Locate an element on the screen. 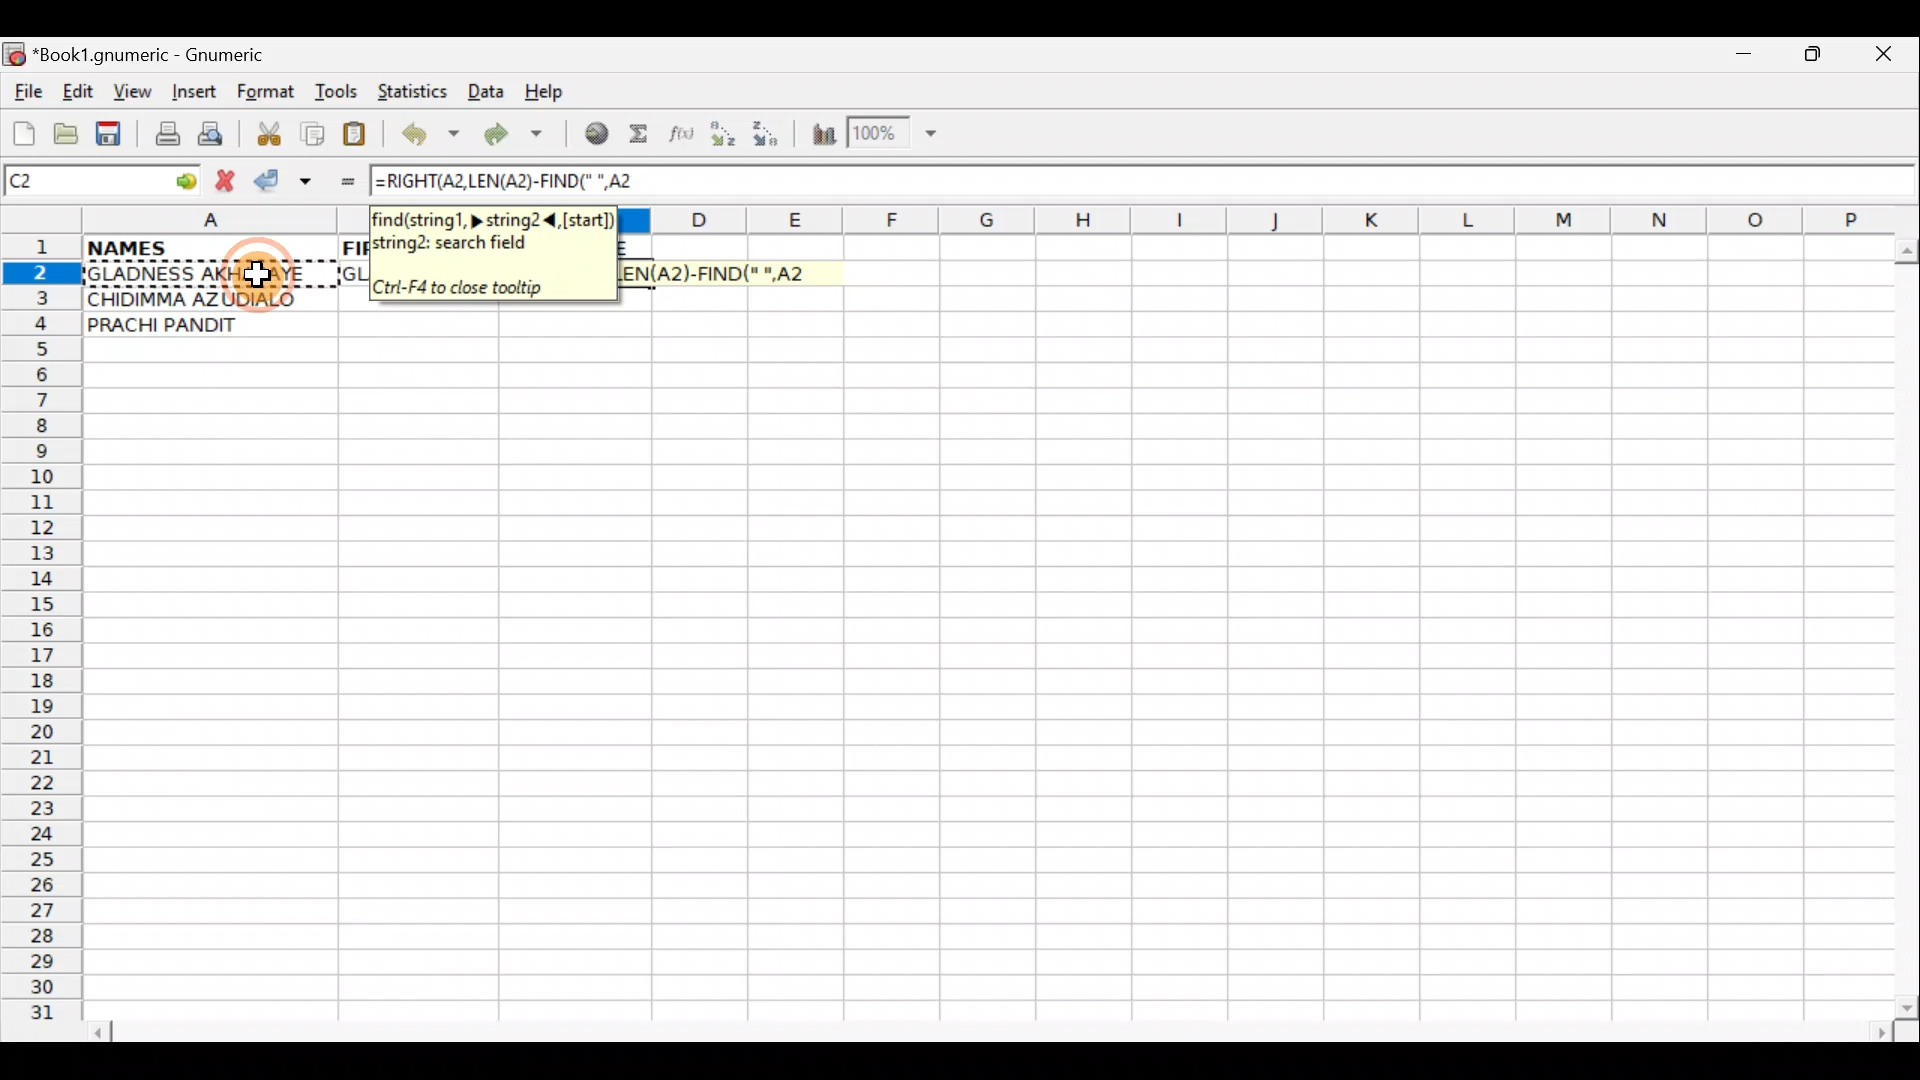  Sum in the current cell is located at coordinates (645, 135).